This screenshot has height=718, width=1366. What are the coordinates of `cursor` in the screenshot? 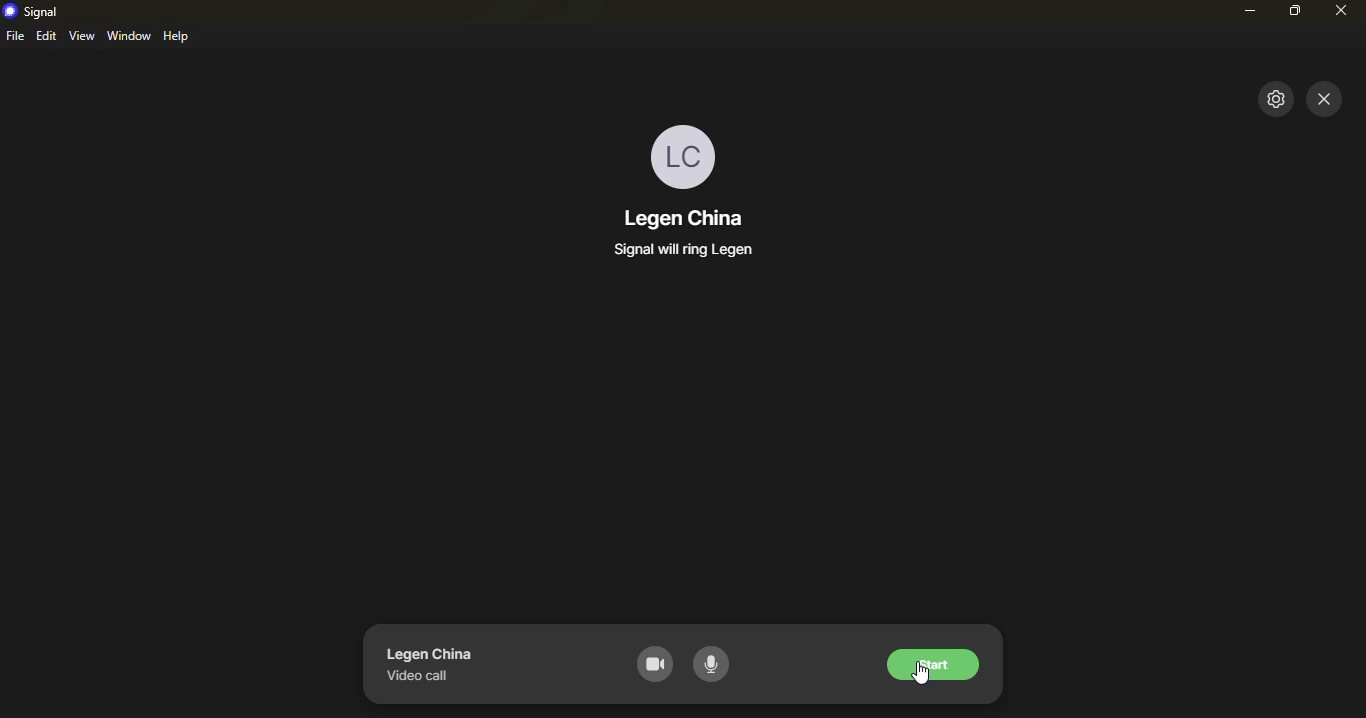 It's located at (920, 682).